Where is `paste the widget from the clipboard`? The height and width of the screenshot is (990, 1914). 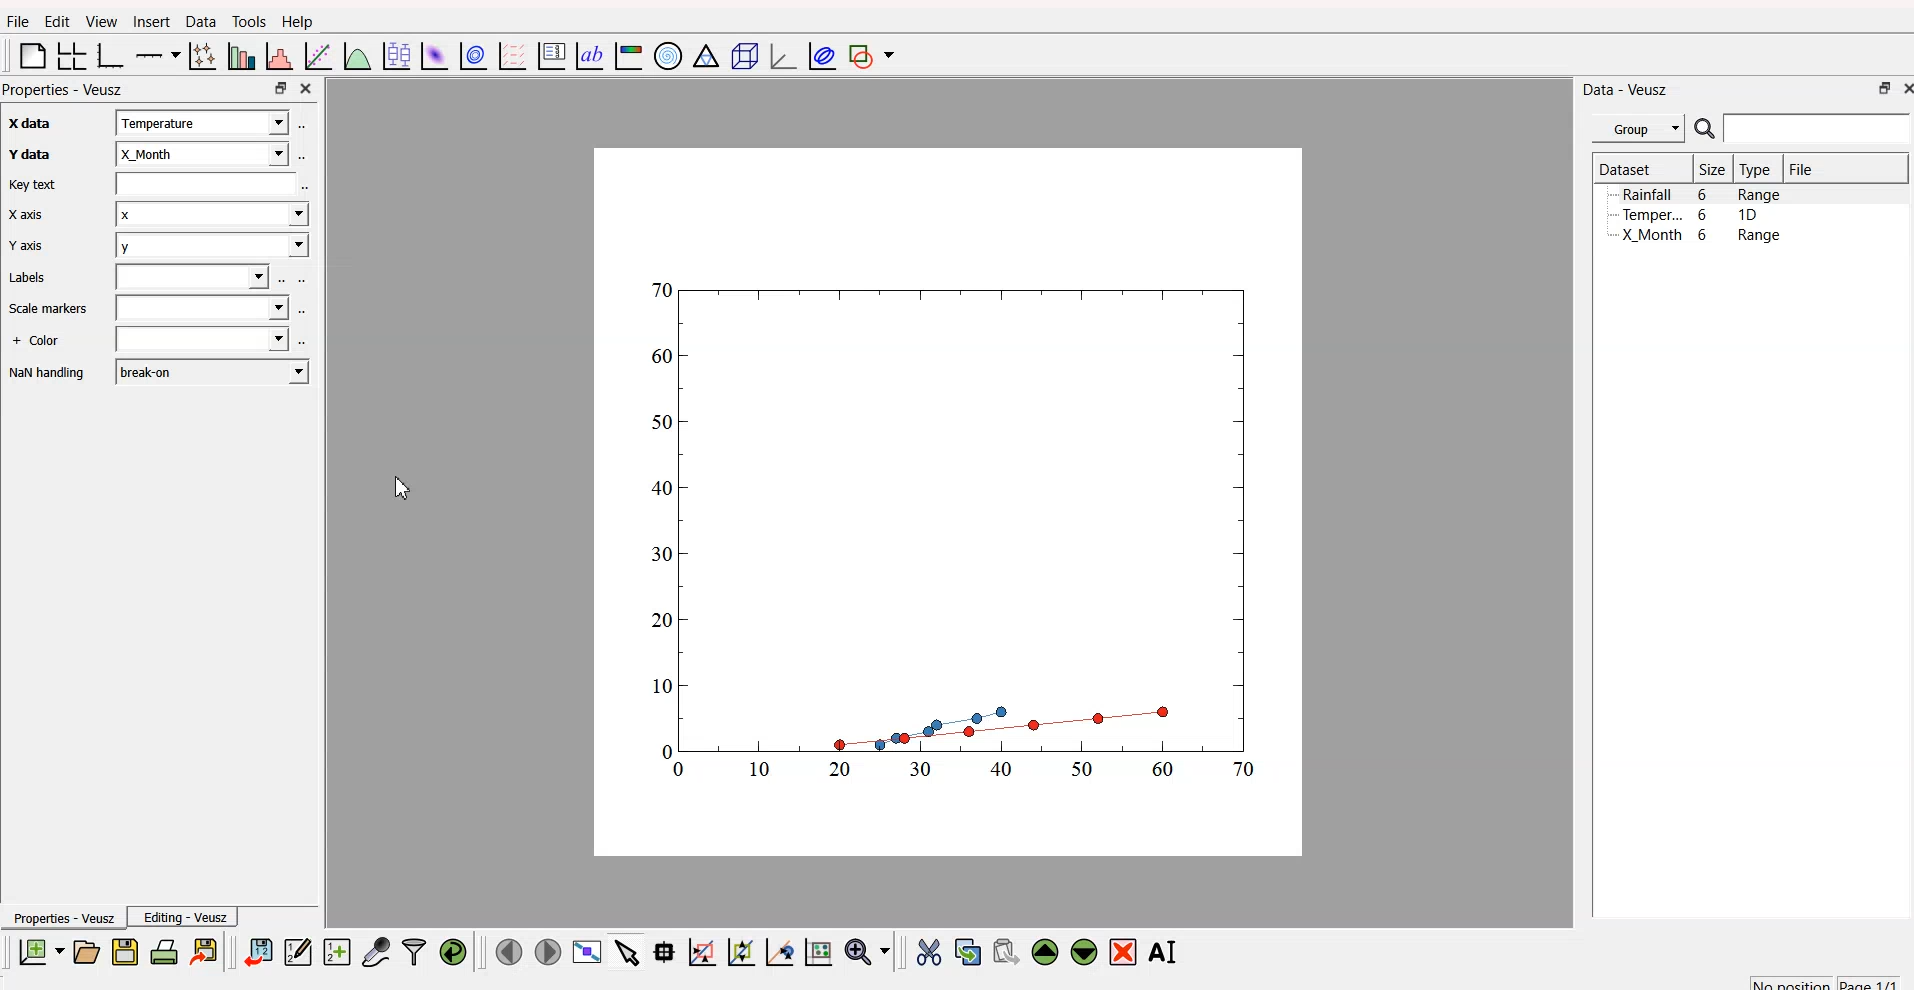
paste the widget from the clipboard is located at coordinates (1005, 951).